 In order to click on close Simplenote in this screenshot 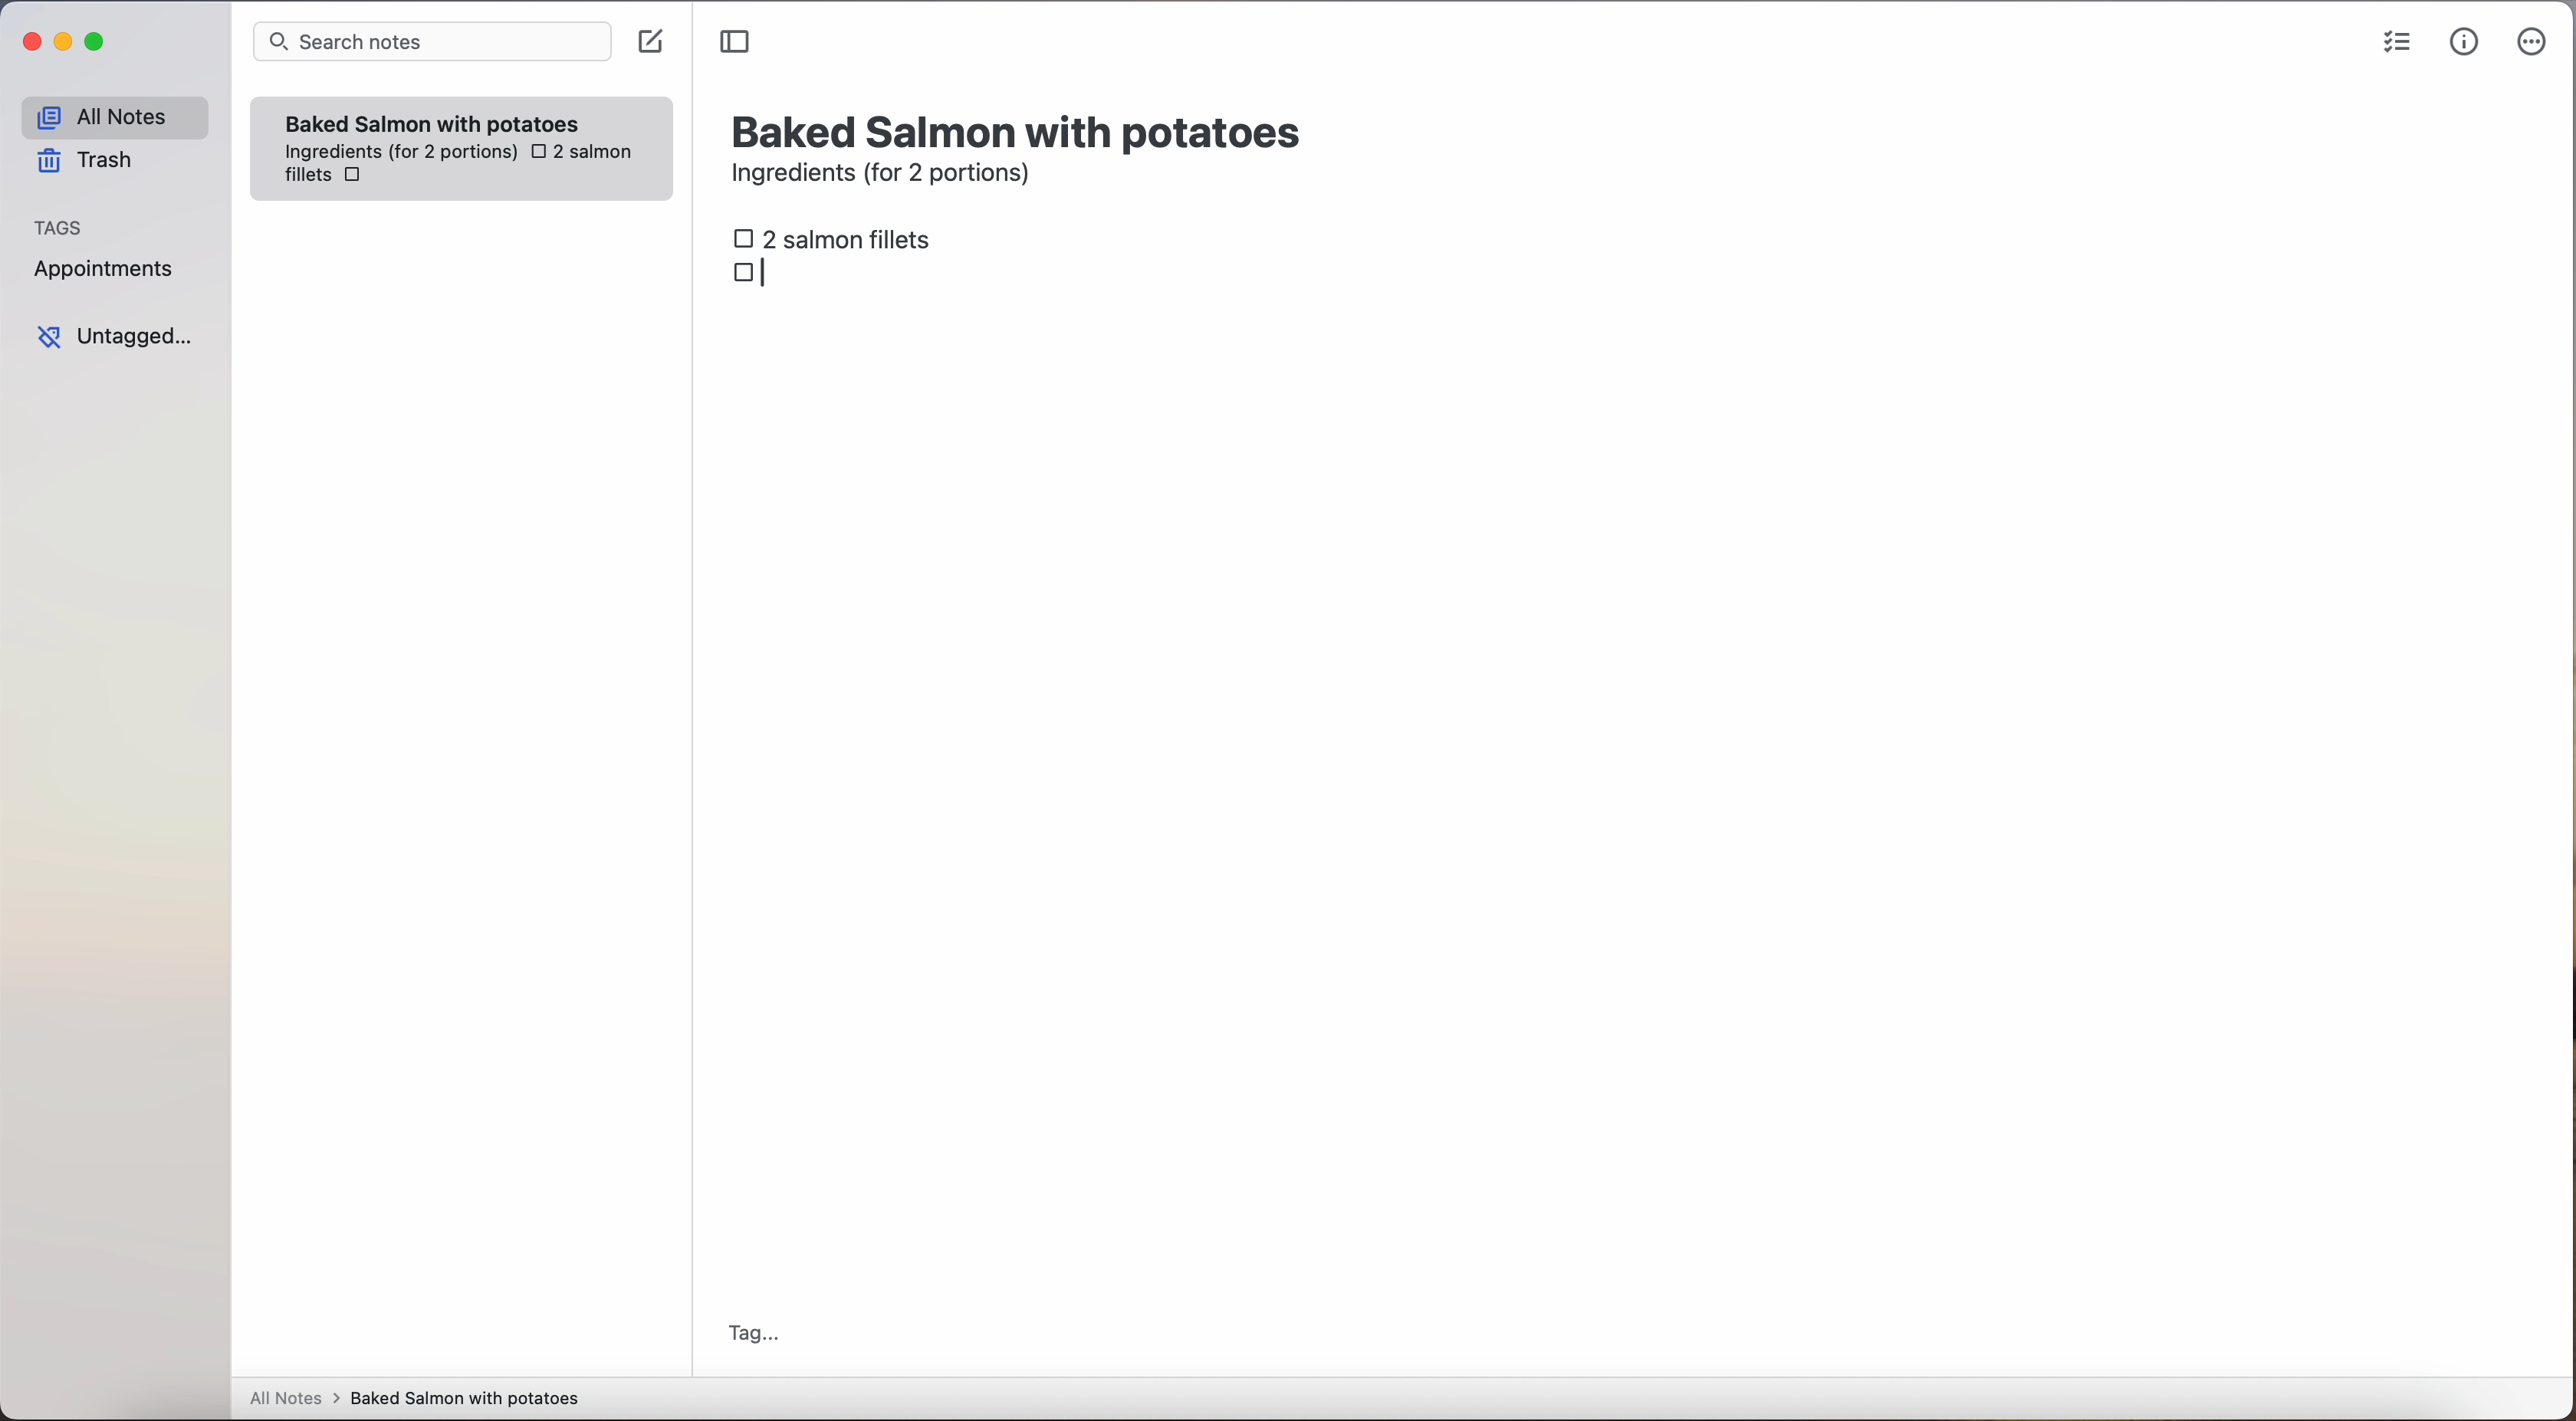, I will do `click(29, 43)`.